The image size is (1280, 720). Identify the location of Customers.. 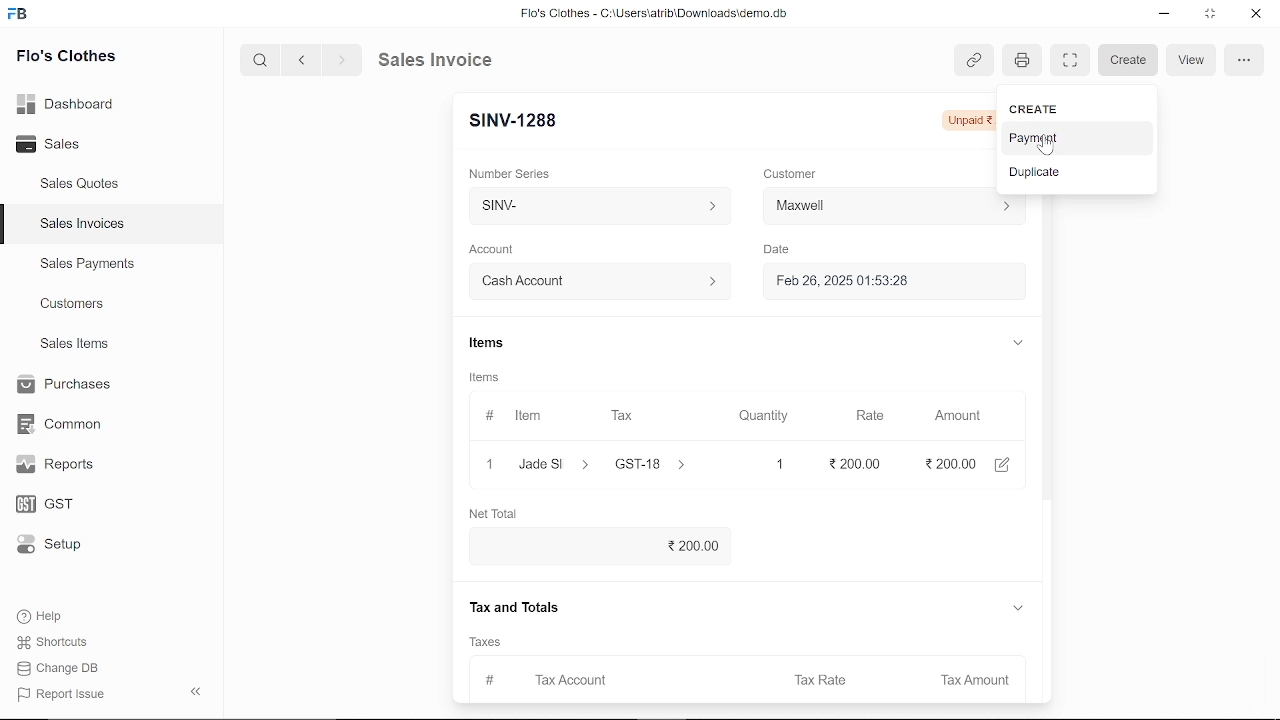
(73, 304).